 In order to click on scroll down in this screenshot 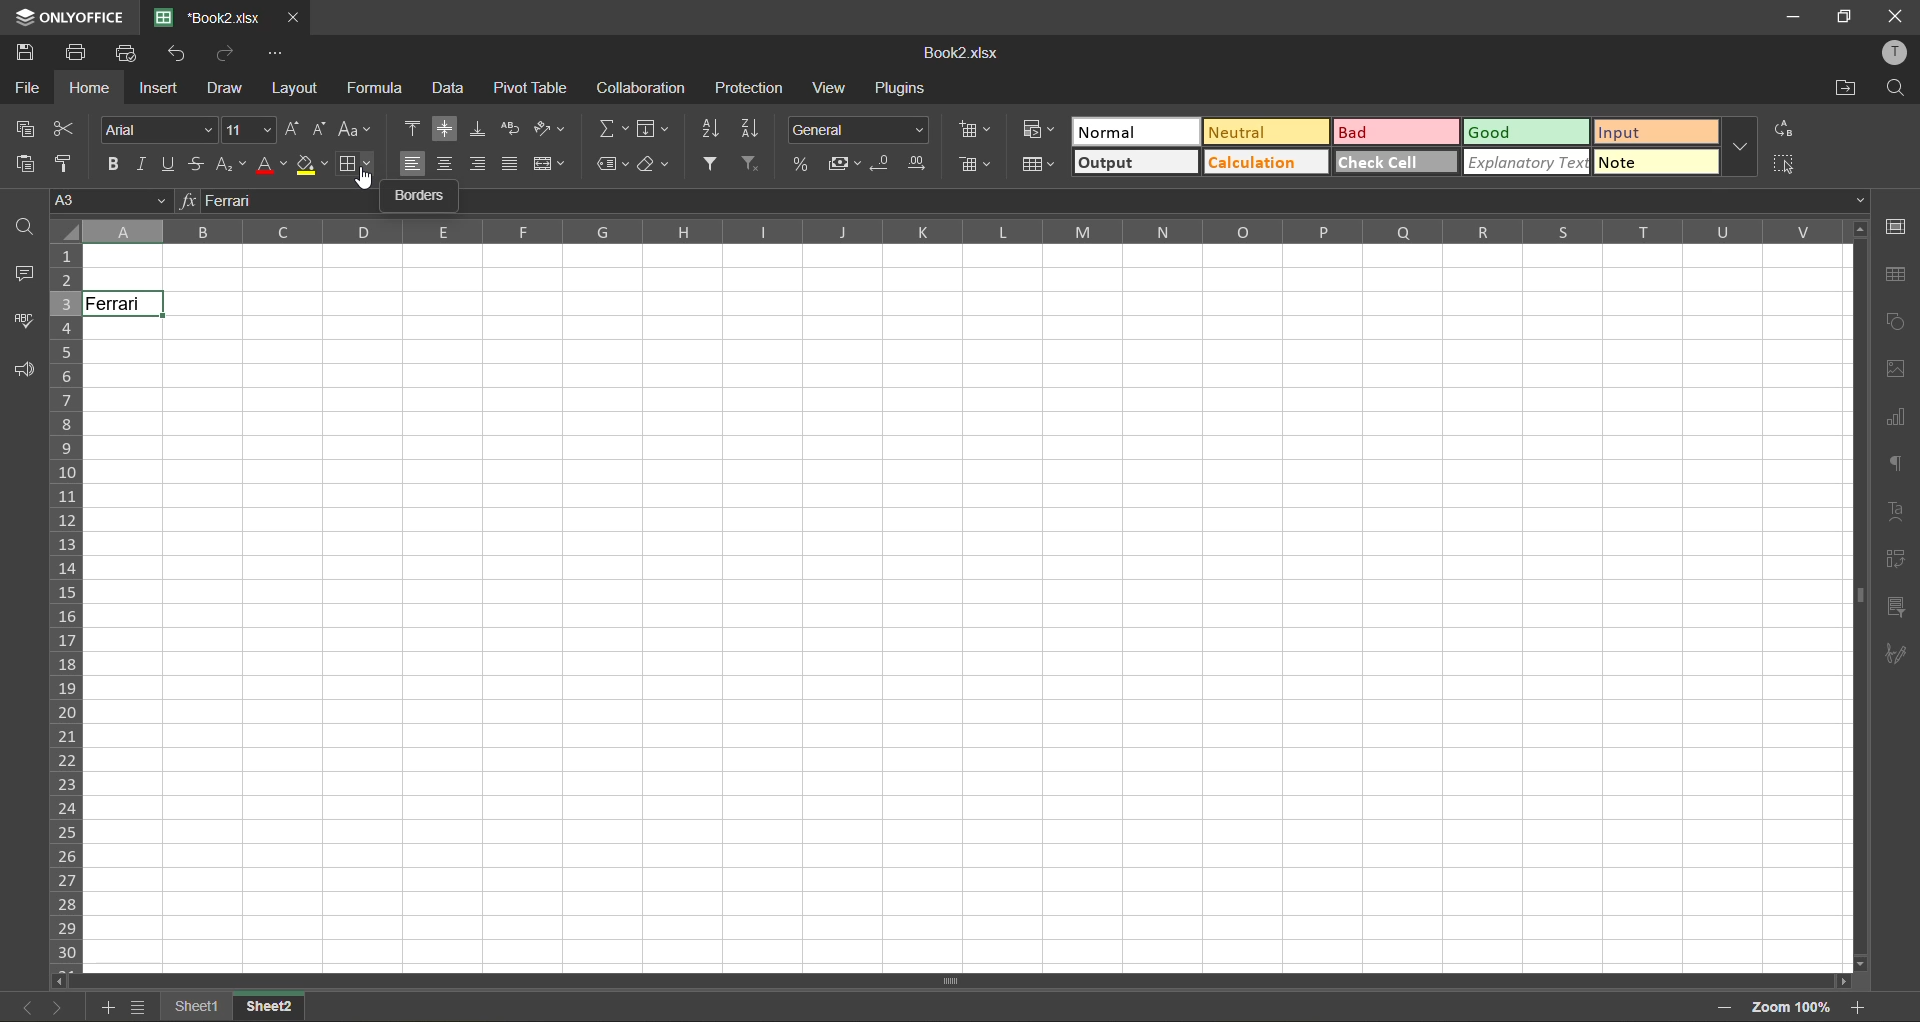, I will do `click(1862, 964)`.